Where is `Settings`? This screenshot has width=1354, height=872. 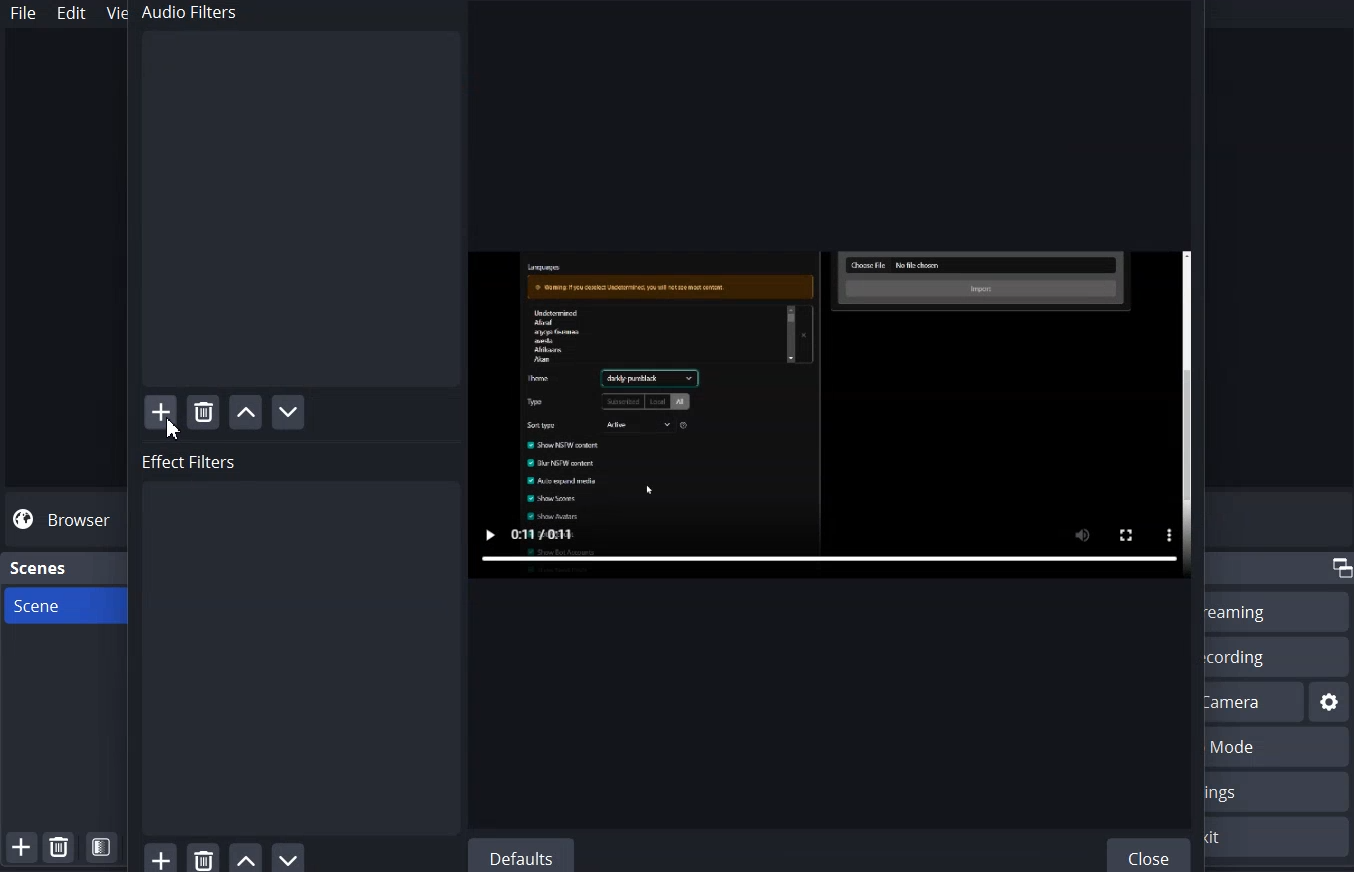 Settings is located at coordinates (1330, 702).